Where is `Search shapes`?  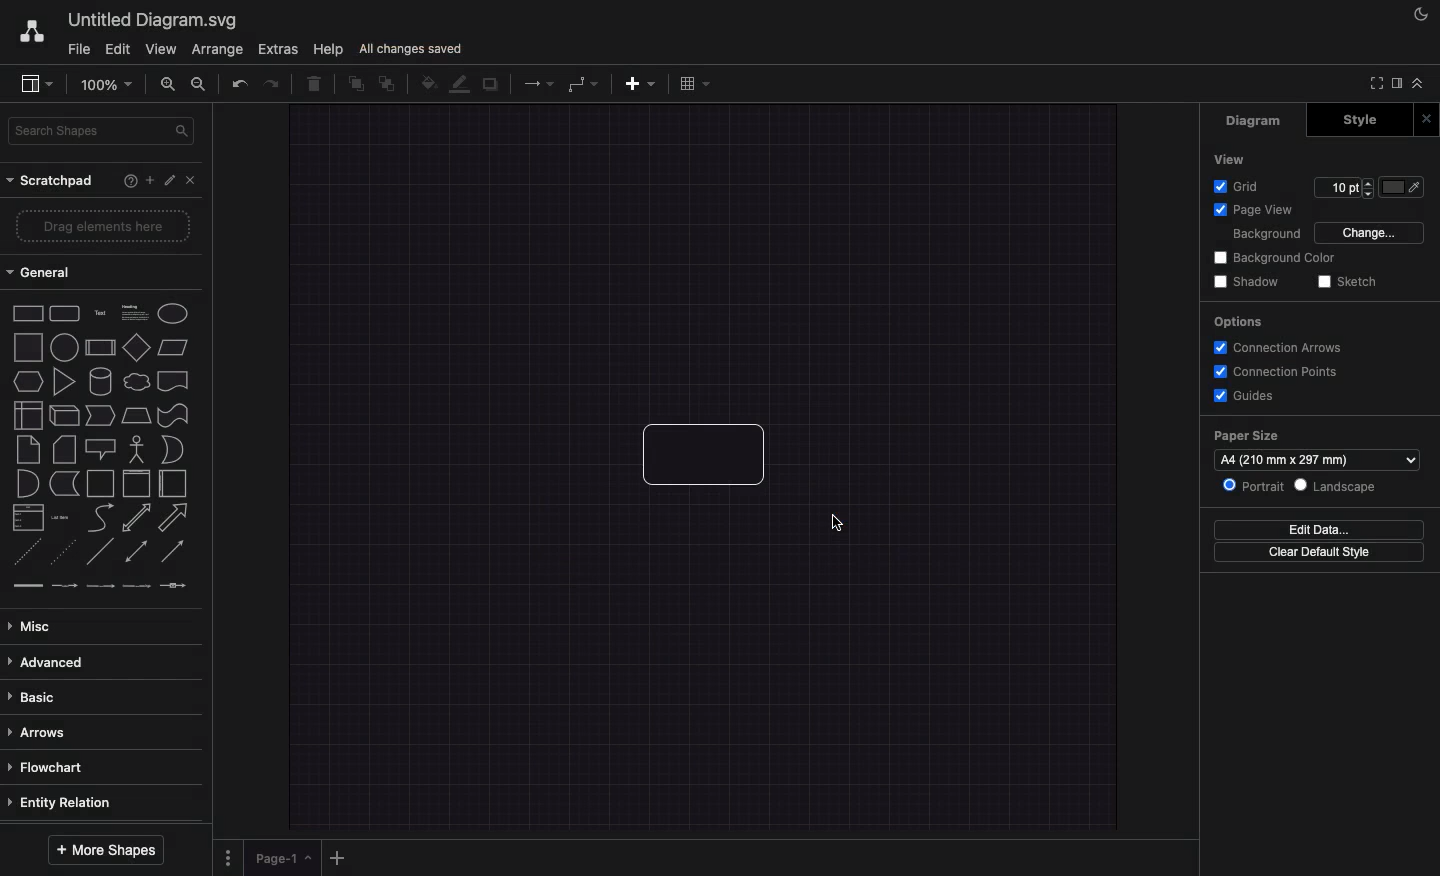 Search shapes is located at coordinates (98, 132).